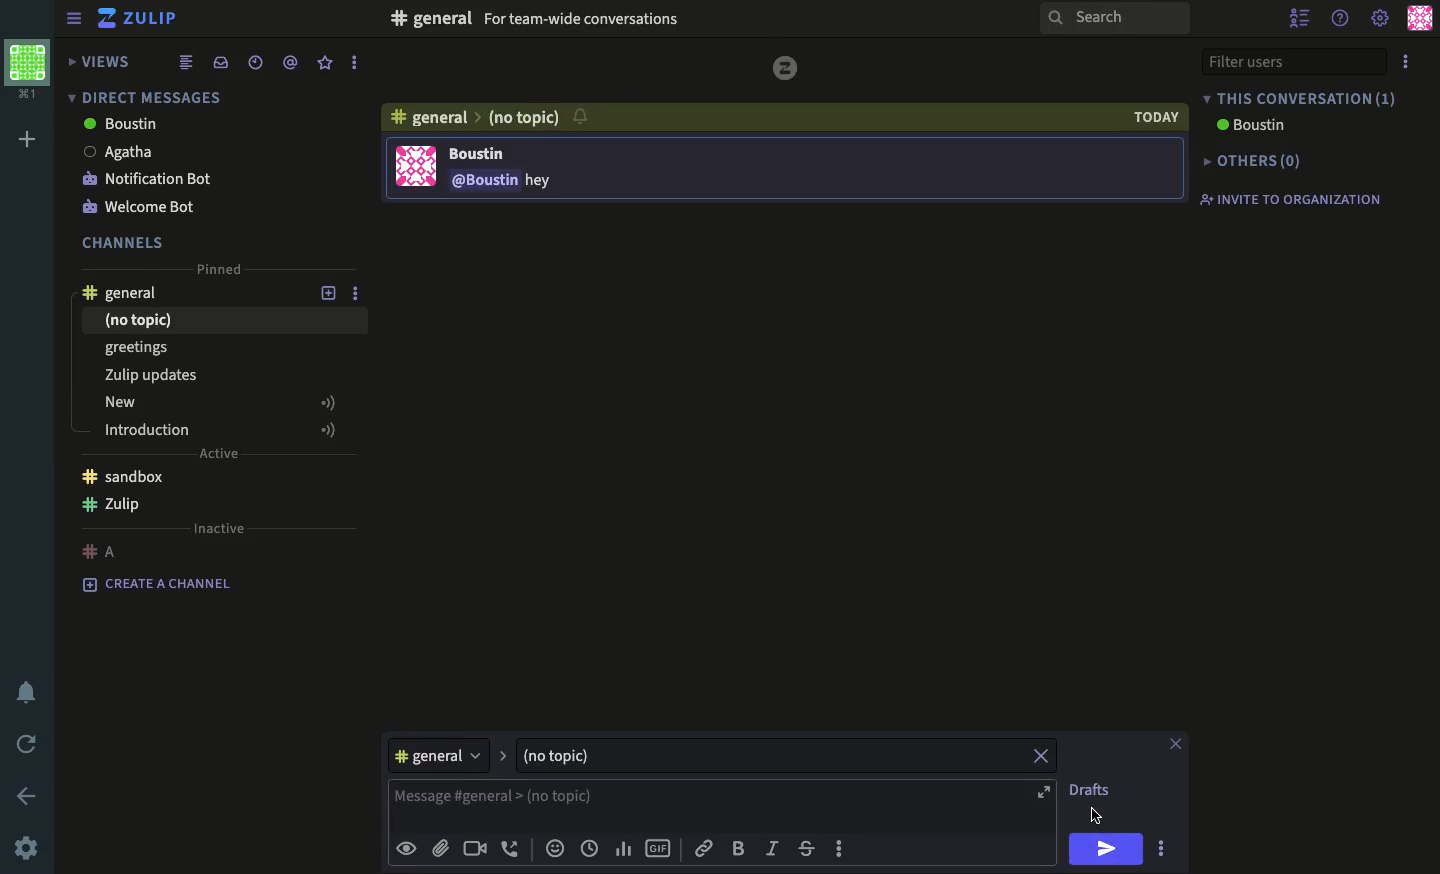 The image size is (1440, 874). What do you see at coordinates (527, 119) in the screenshot?
I see `no topic` at bounding box center [527, 119].